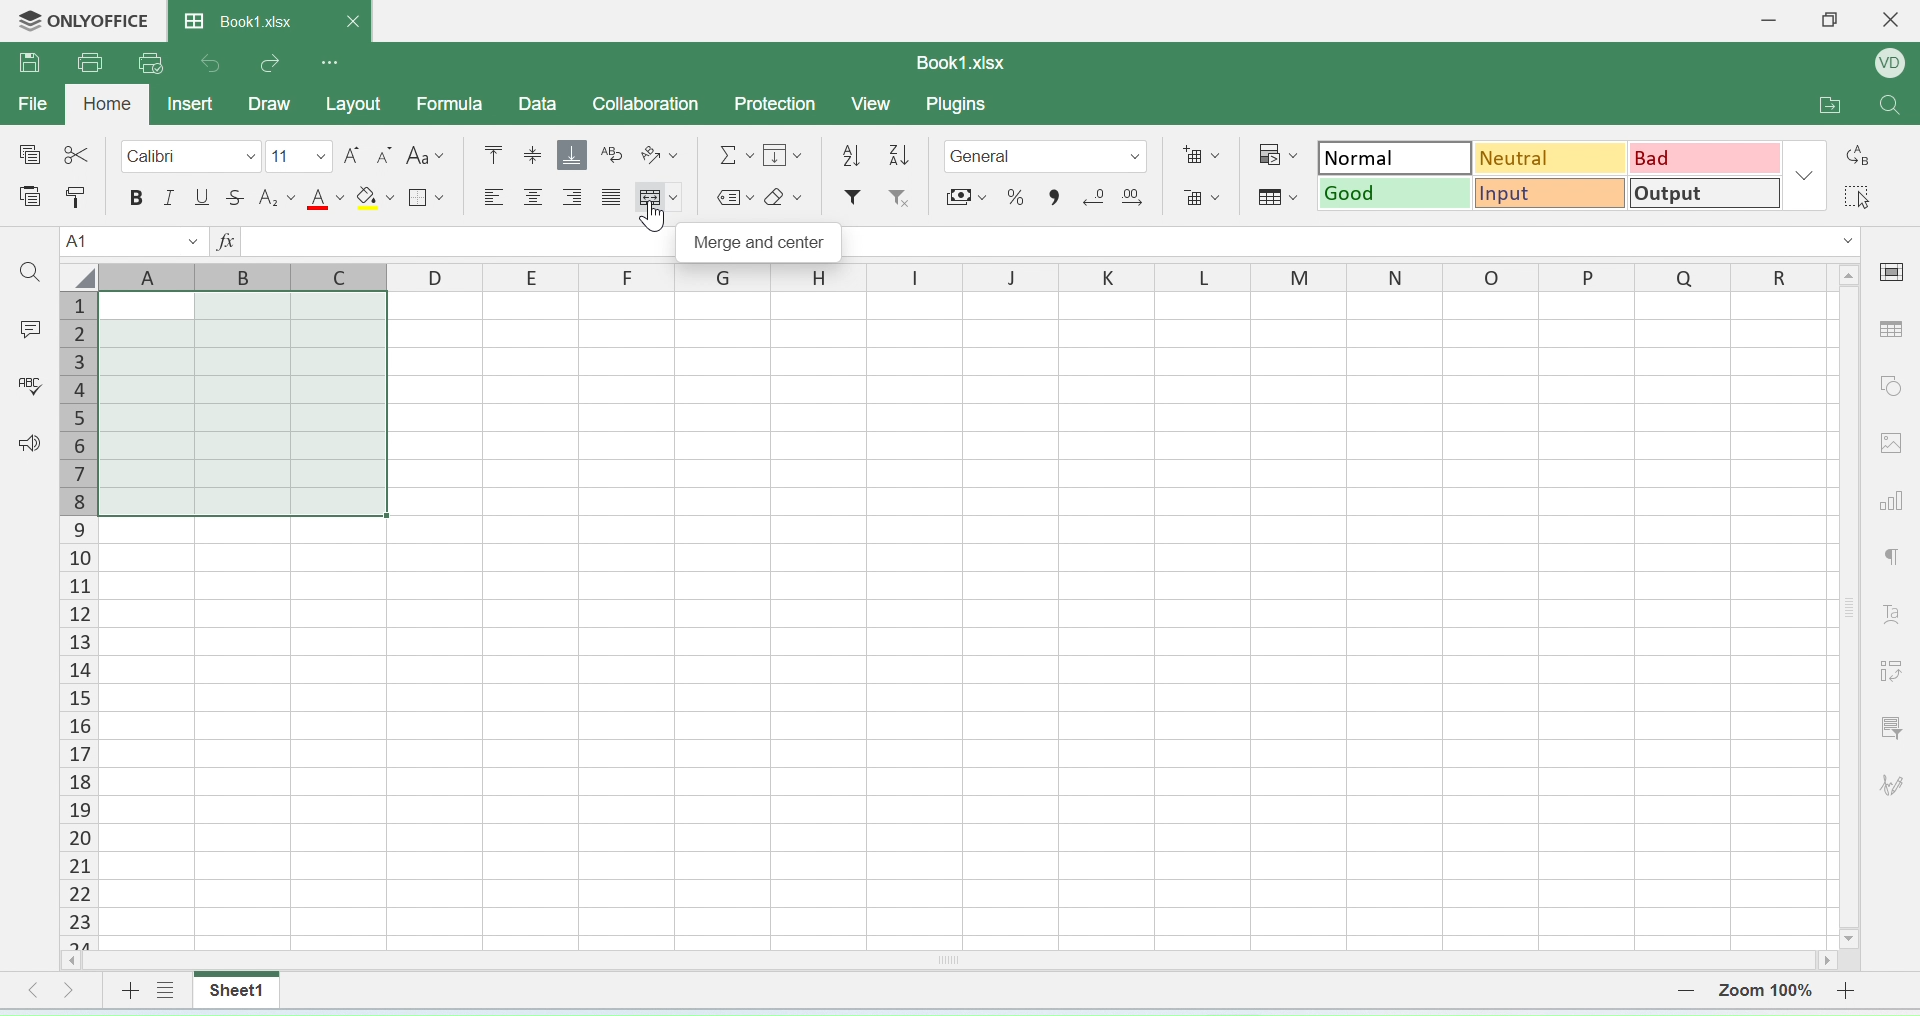 This screenshot has width=1920, height=1016. I want to click on bolde, so click(135, 200).